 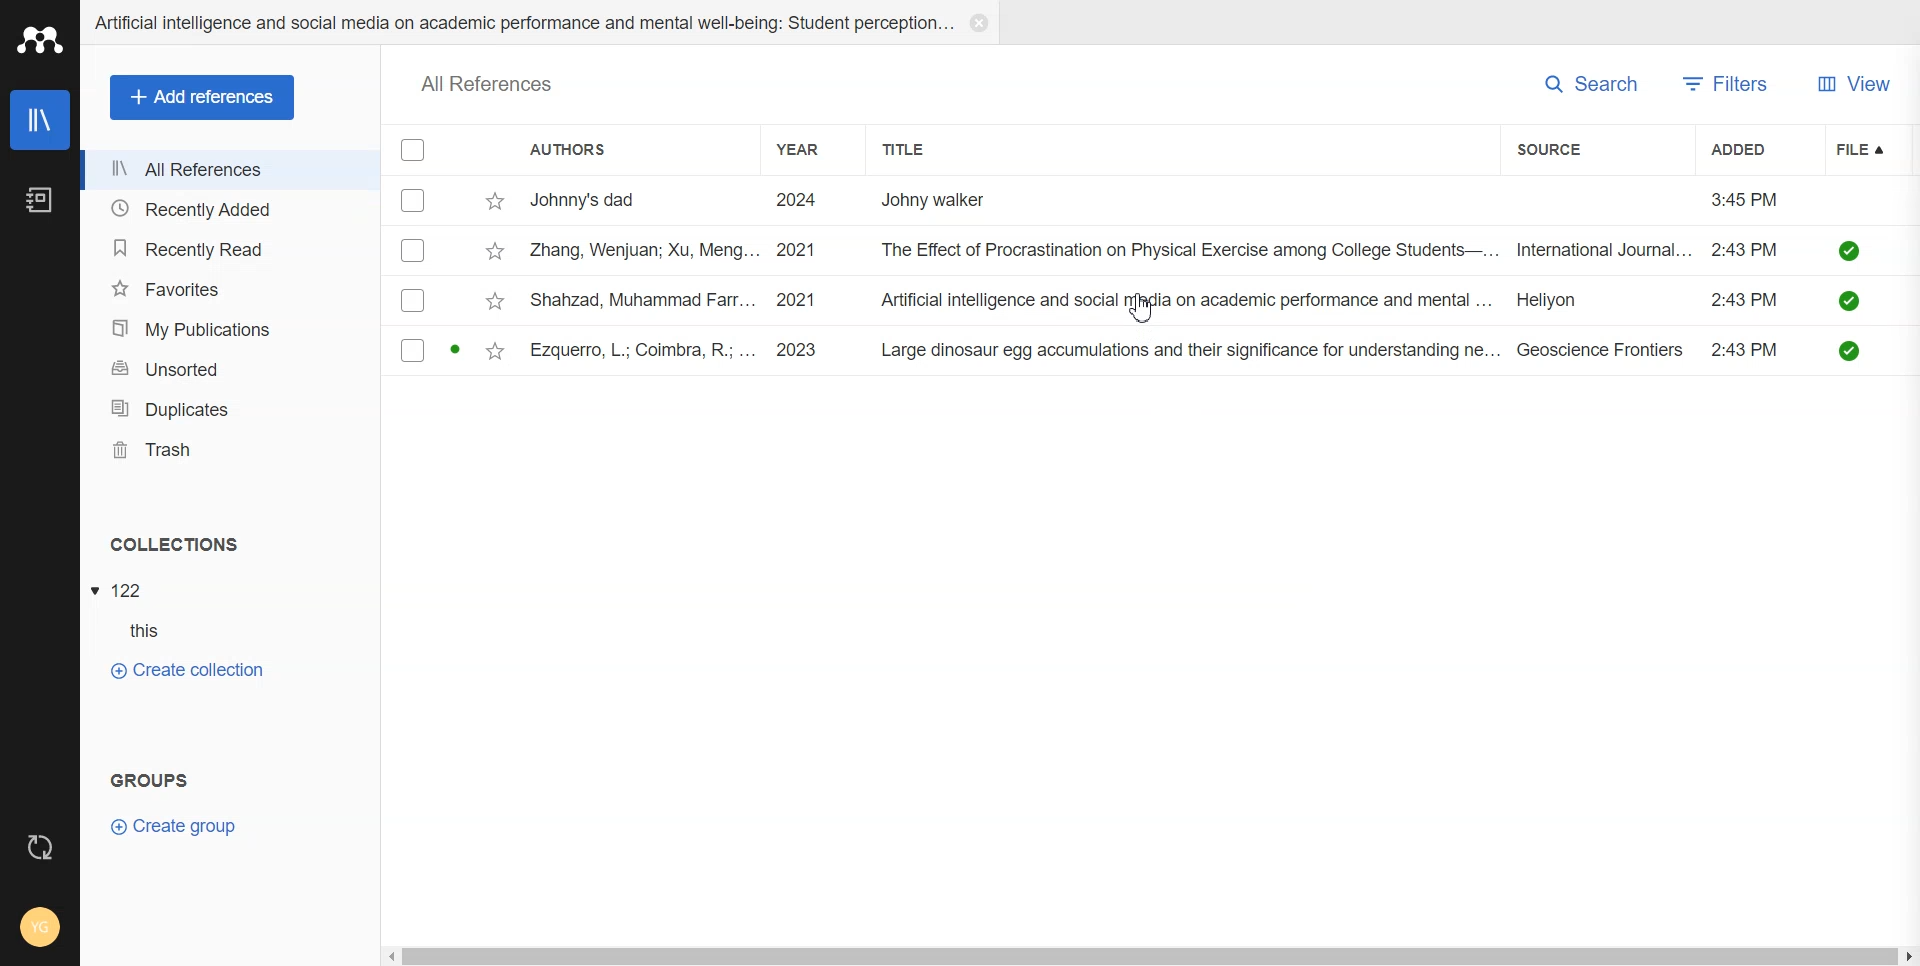 What do you see at coordinates (1602, 250) in the screenshot?
I see `International joumal...` at bounding box center [1602, 250].